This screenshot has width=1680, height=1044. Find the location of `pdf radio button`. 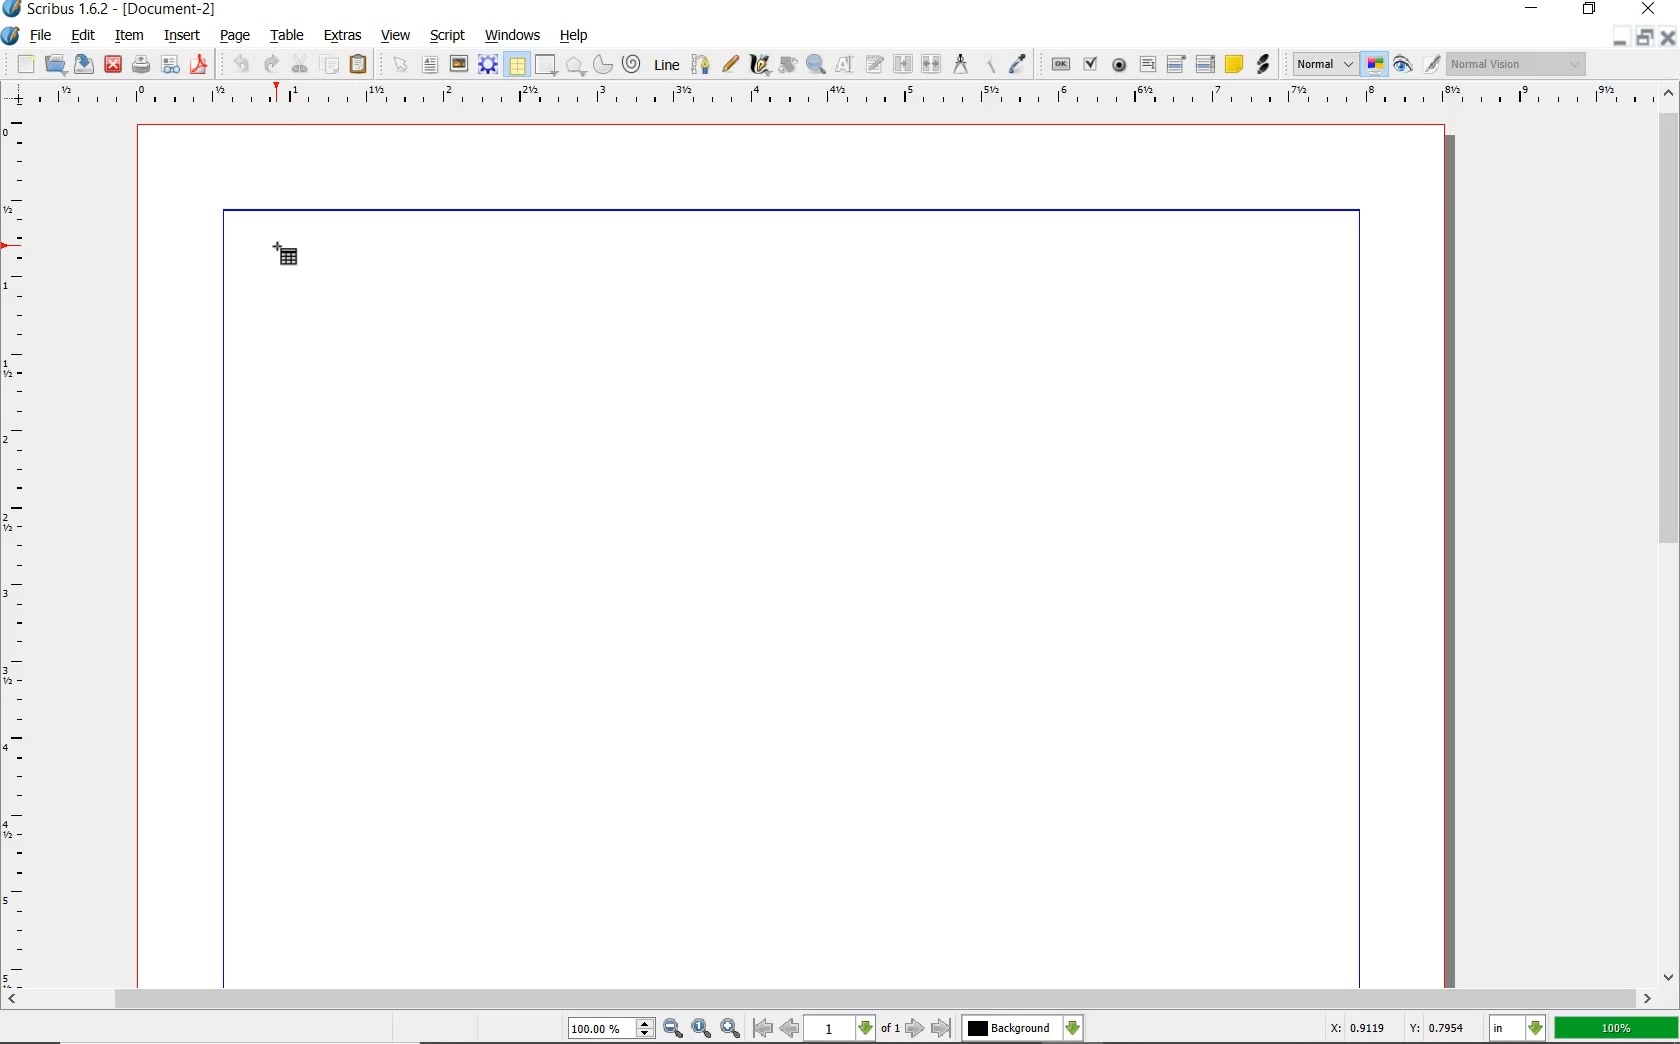

pdf radio button is located at coordinates (1120, 66).